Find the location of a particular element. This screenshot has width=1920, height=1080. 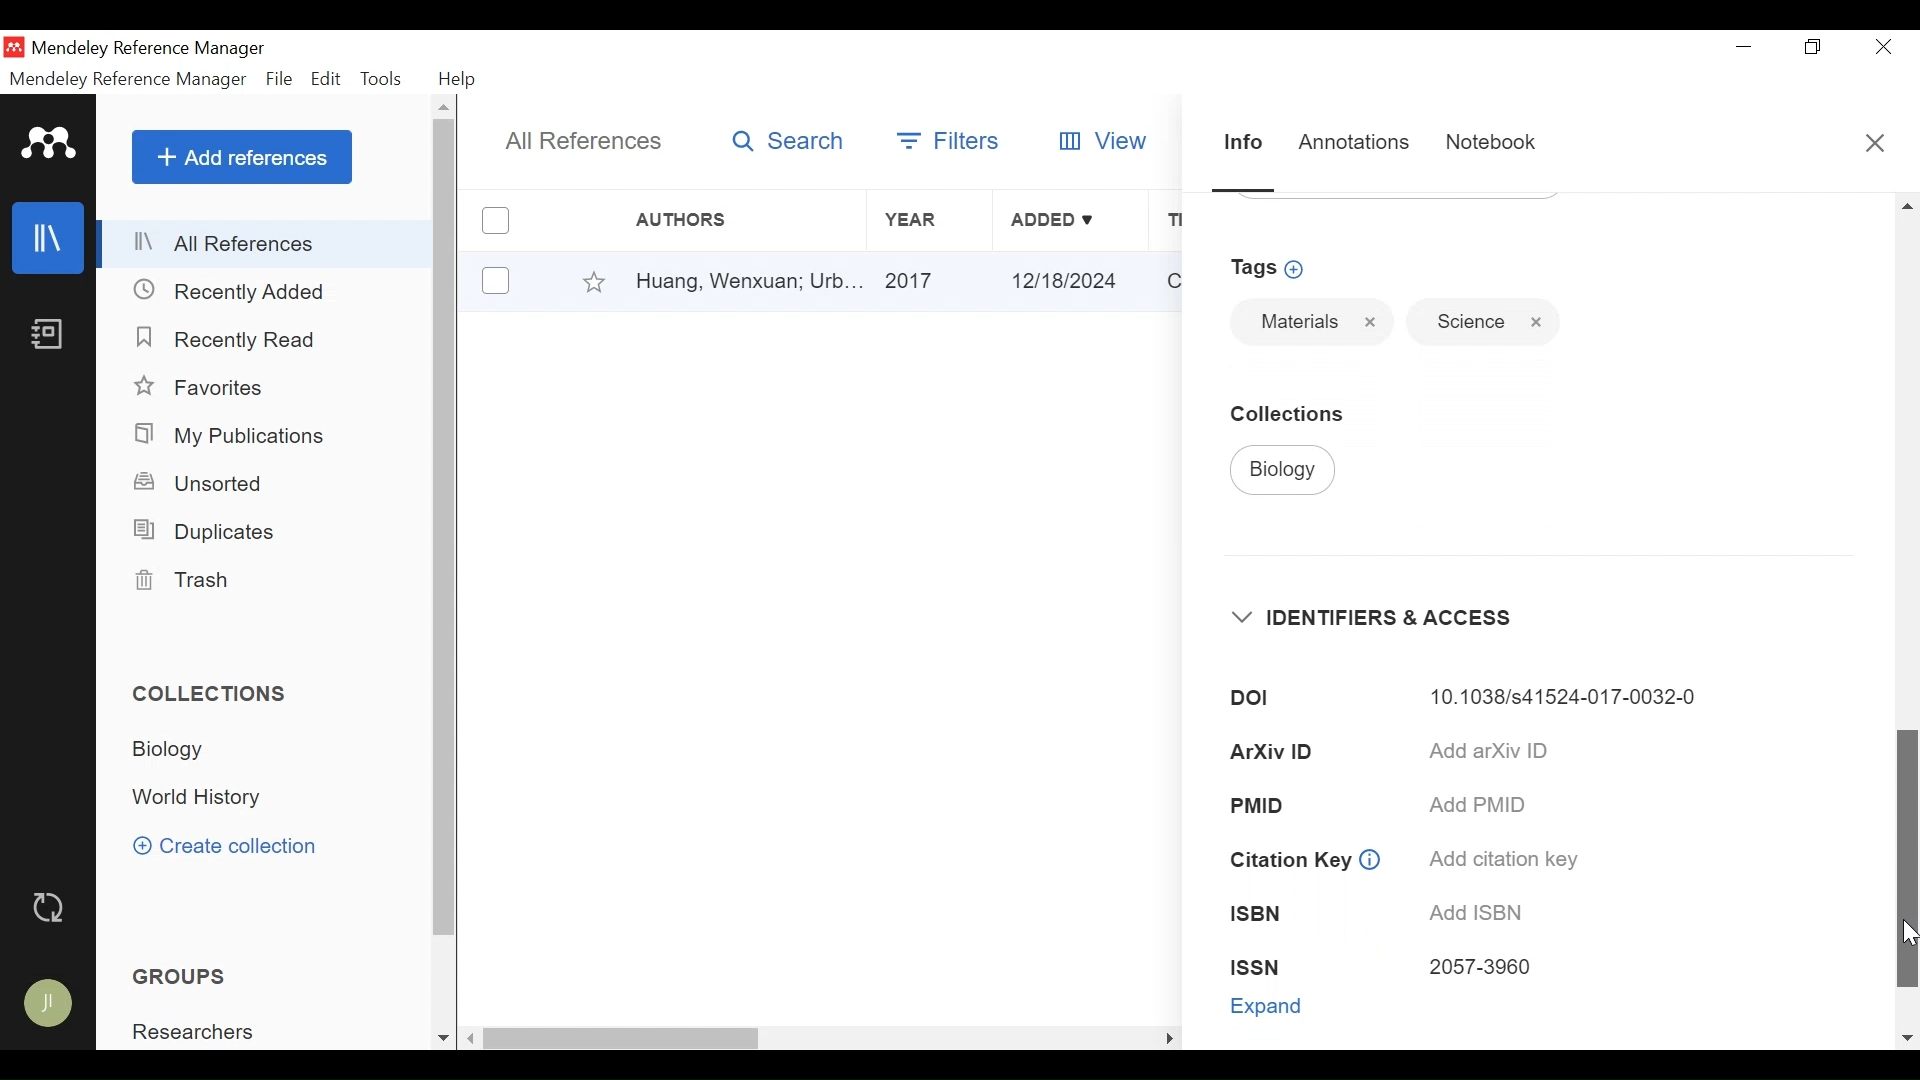

Mendeley Reference Manager is located at coordinates (128, 80).